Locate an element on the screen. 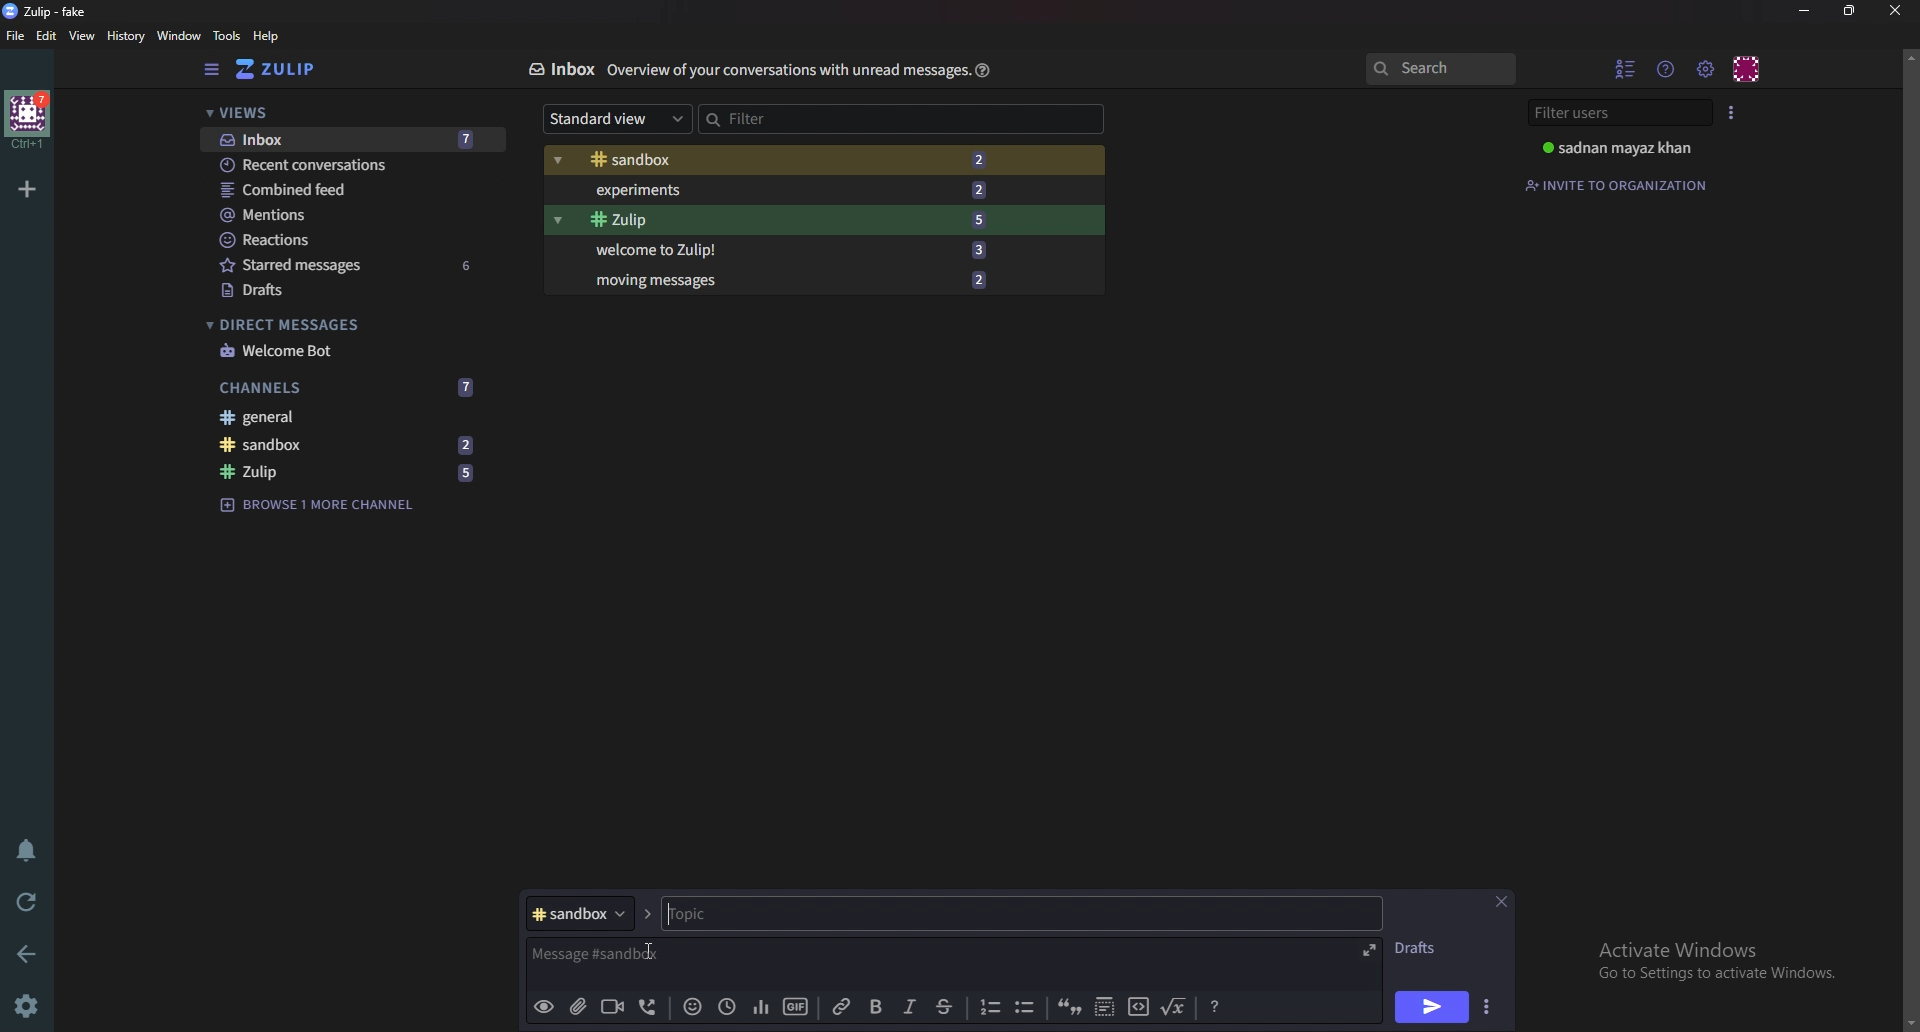 This screenshot has height=1032, width=1920. Zulip is located at coordinates (349, 473).